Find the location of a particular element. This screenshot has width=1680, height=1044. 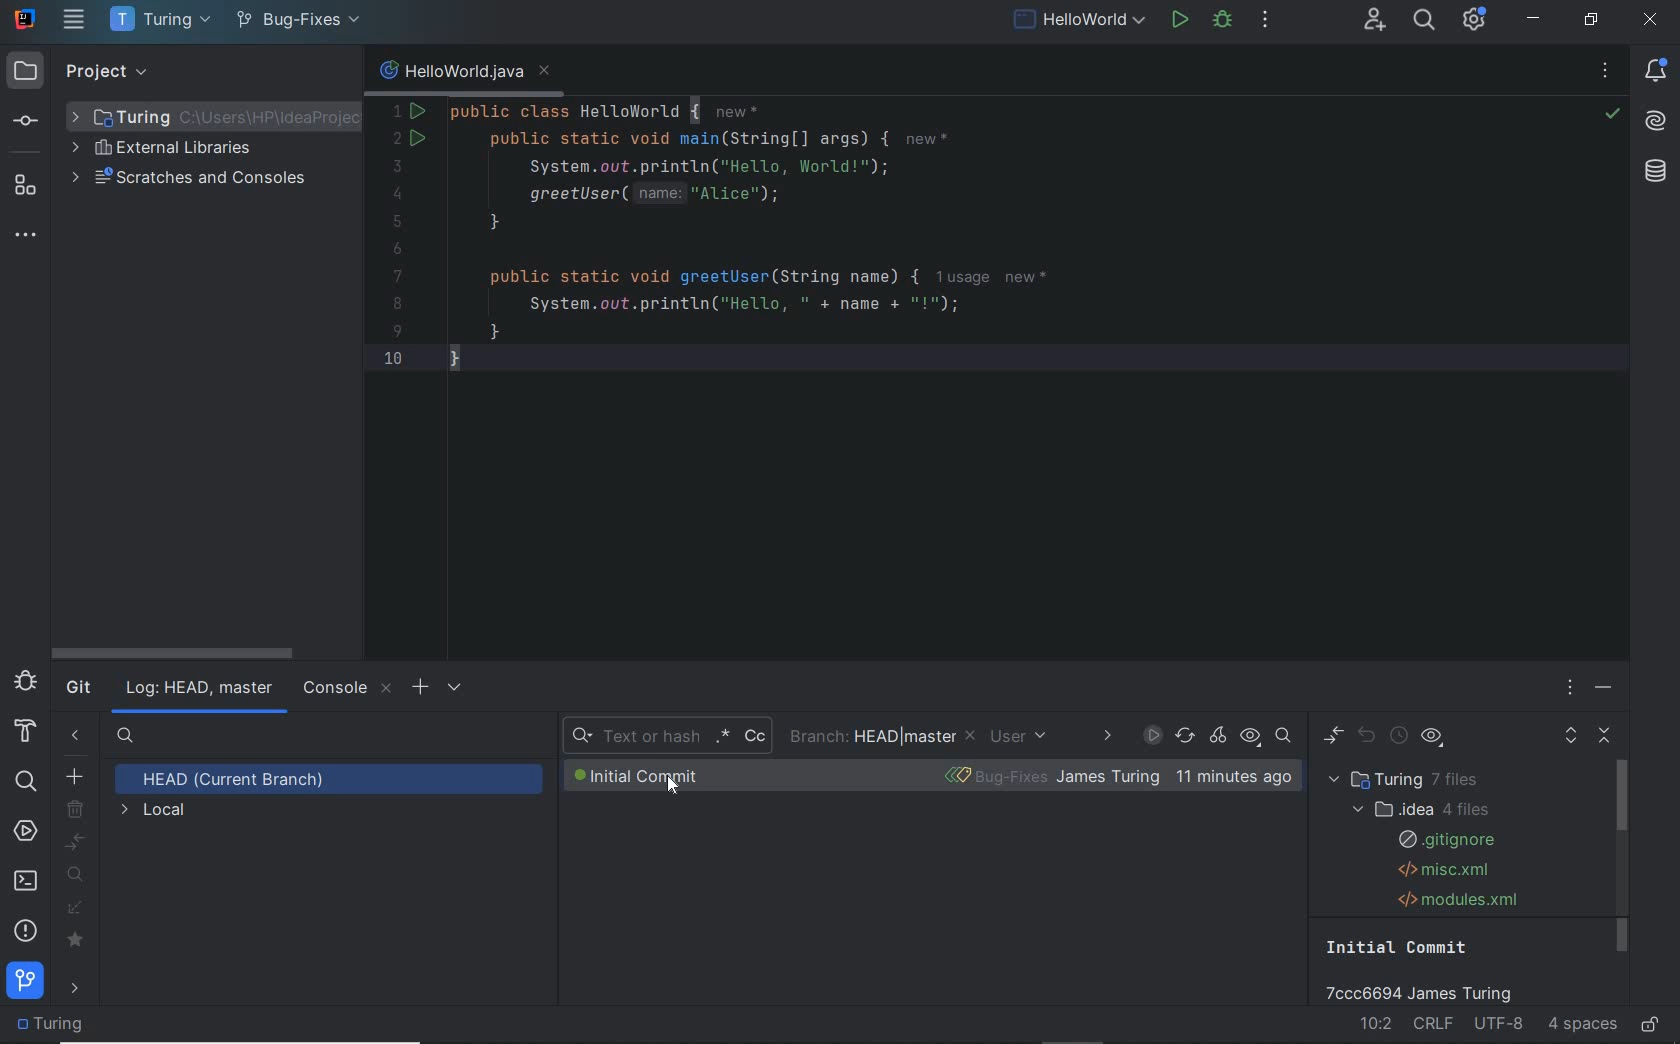

6 is located at coordinates (397, 250).